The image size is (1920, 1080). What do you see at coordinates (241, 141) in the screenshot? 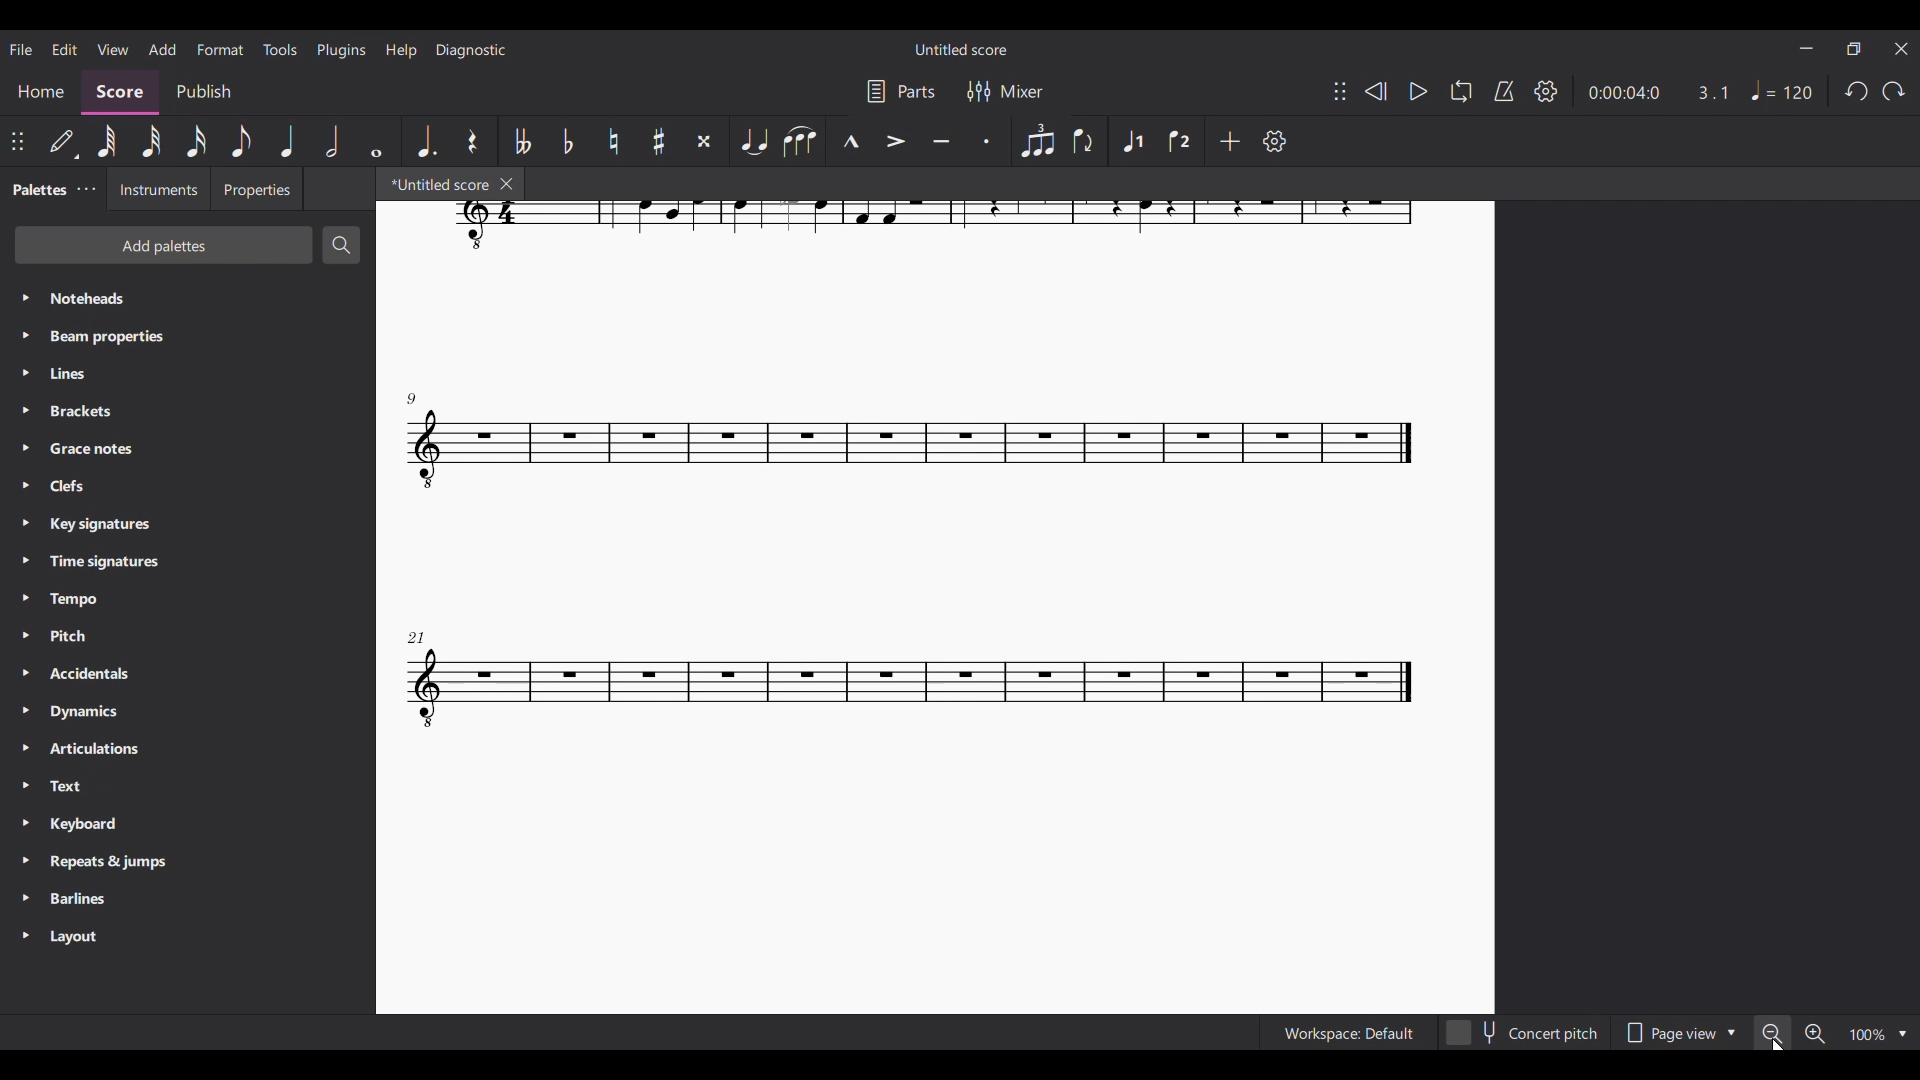
I see `8th note` at bounding box center [241, 141].